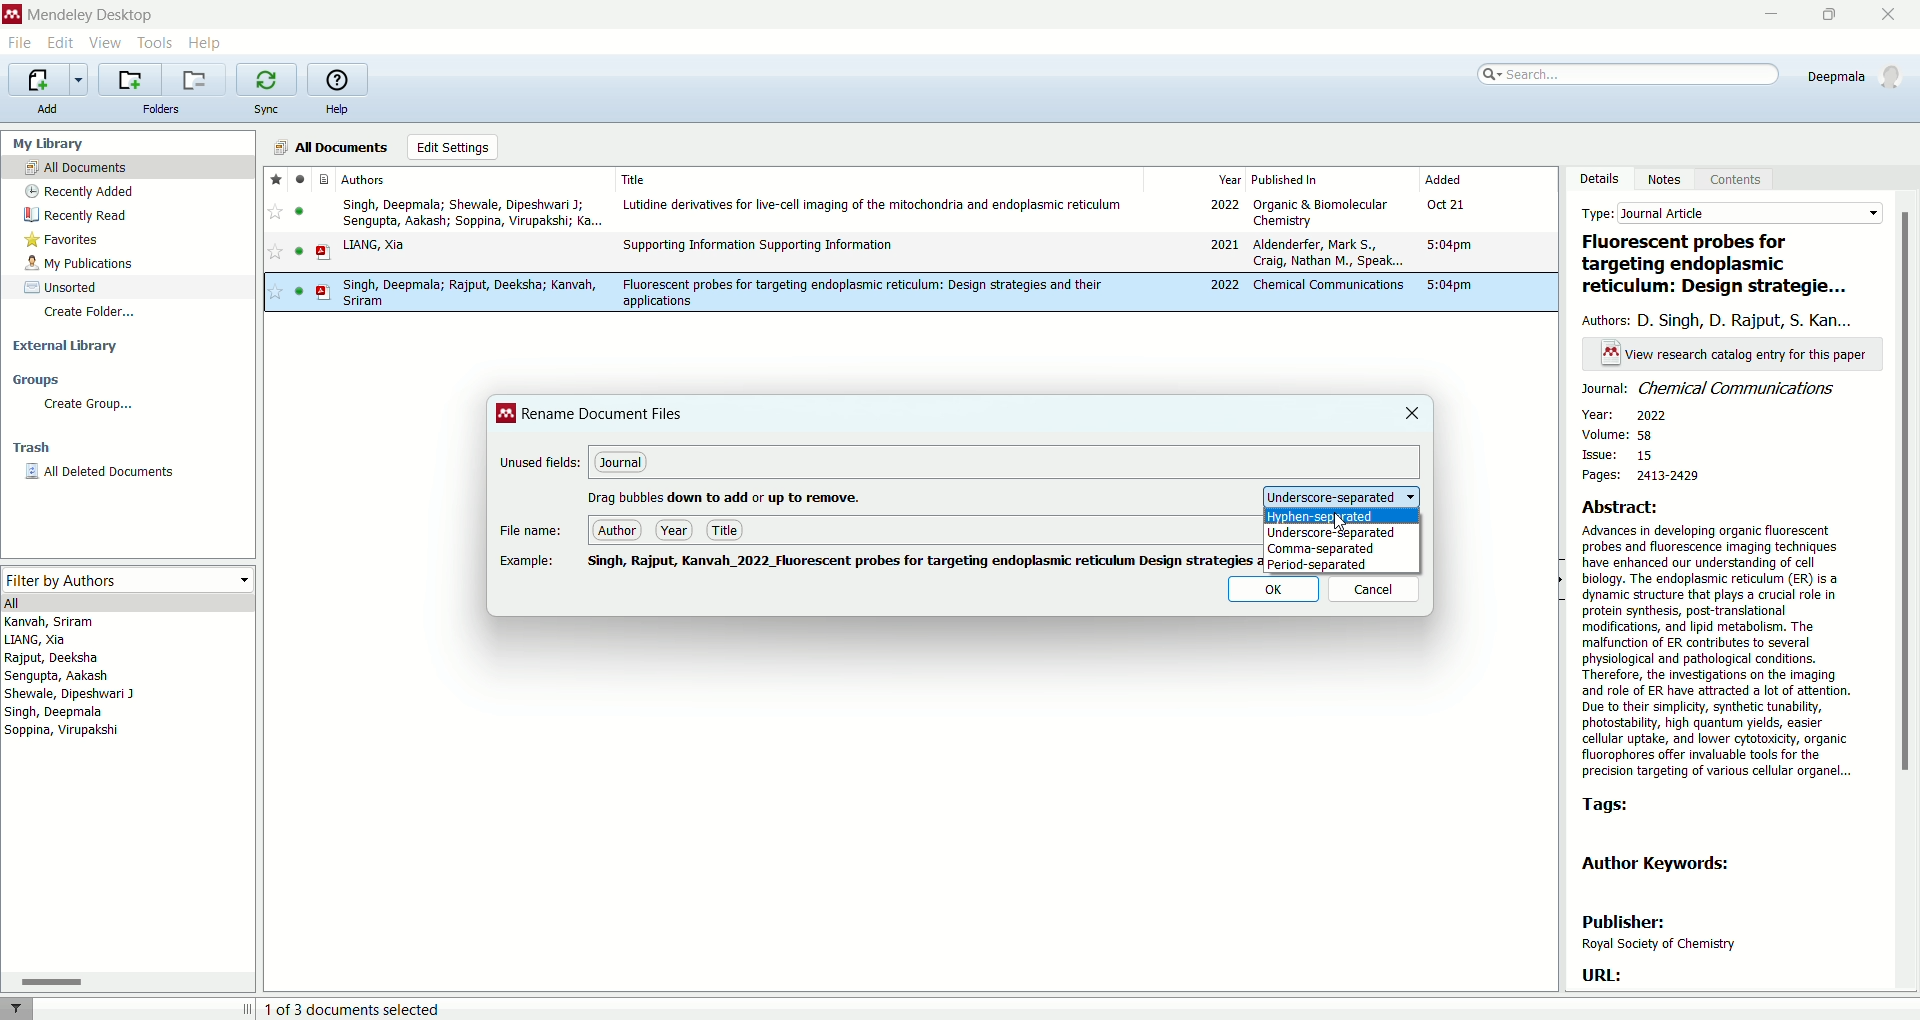 The width and height of the screenshot is (1920, 1020). I want to click on text, so click(1736, 353).